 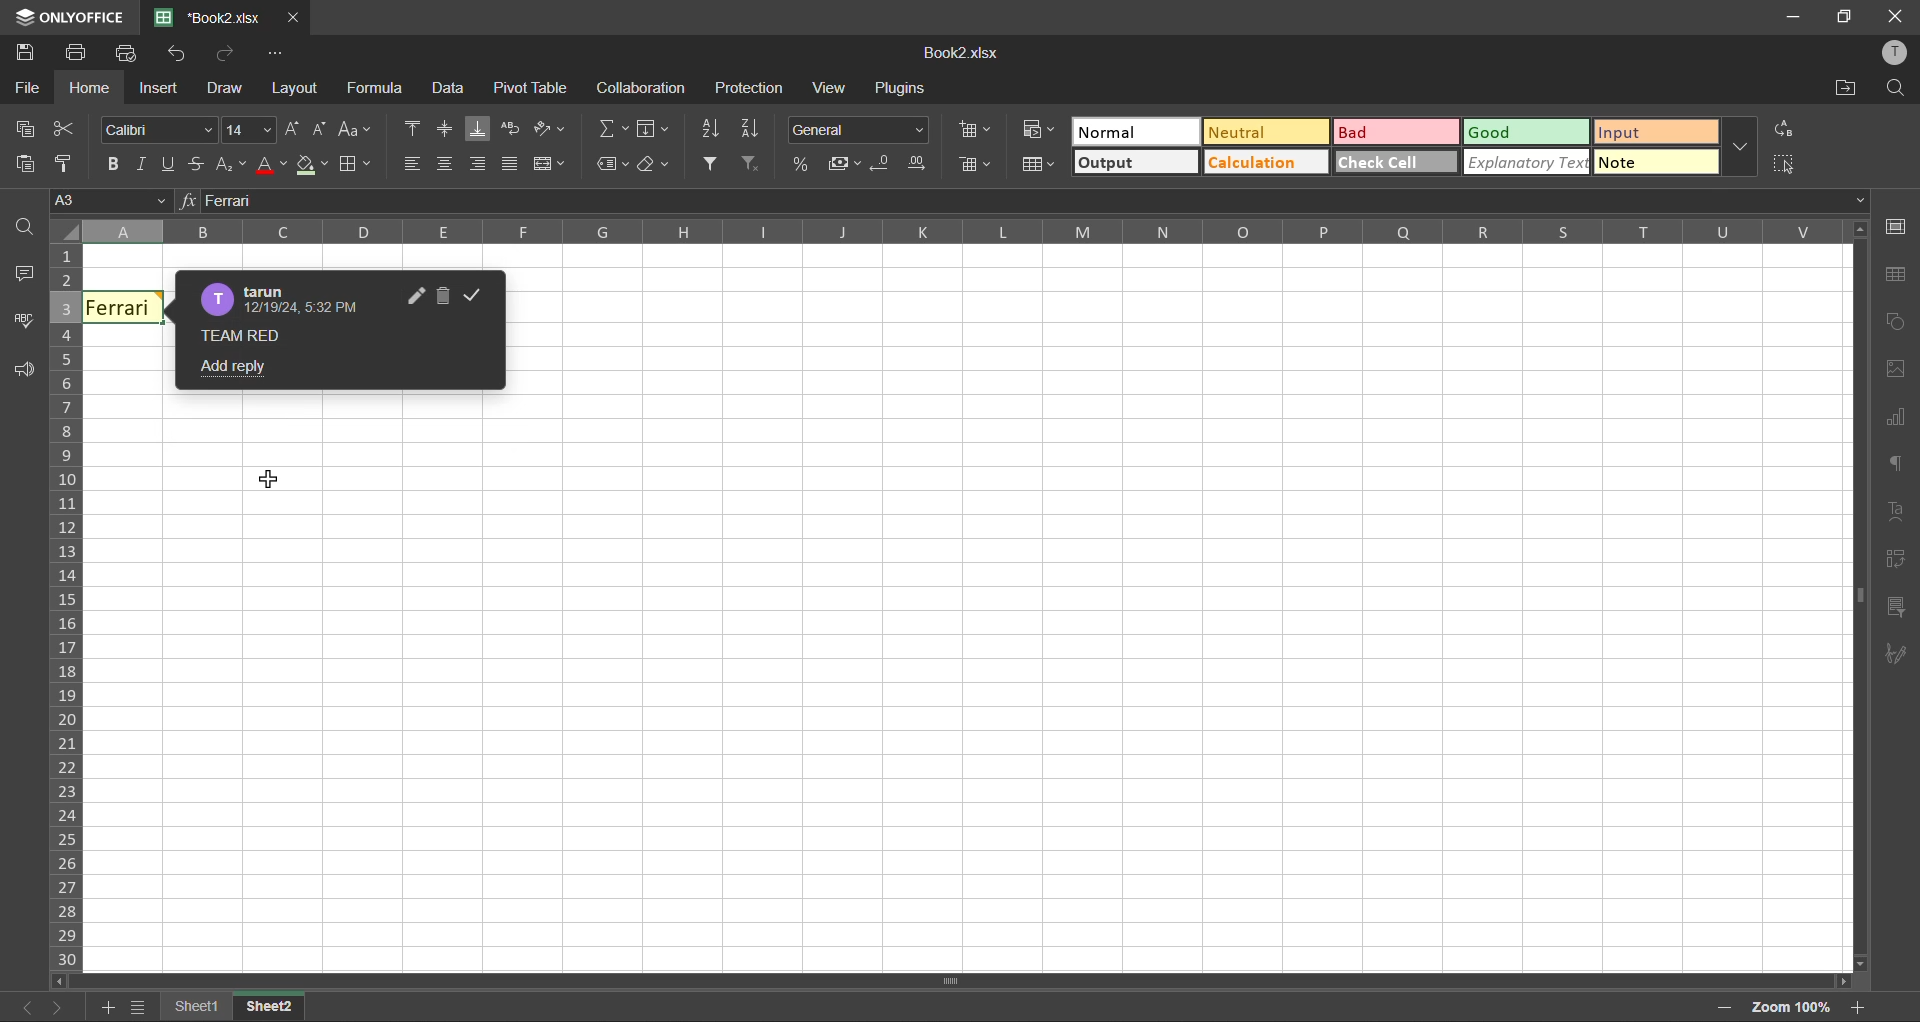 What do you see at coordinates (283, 296) in the screenshot?
I see `profile and datestamp` at bounding box center [283, 296].